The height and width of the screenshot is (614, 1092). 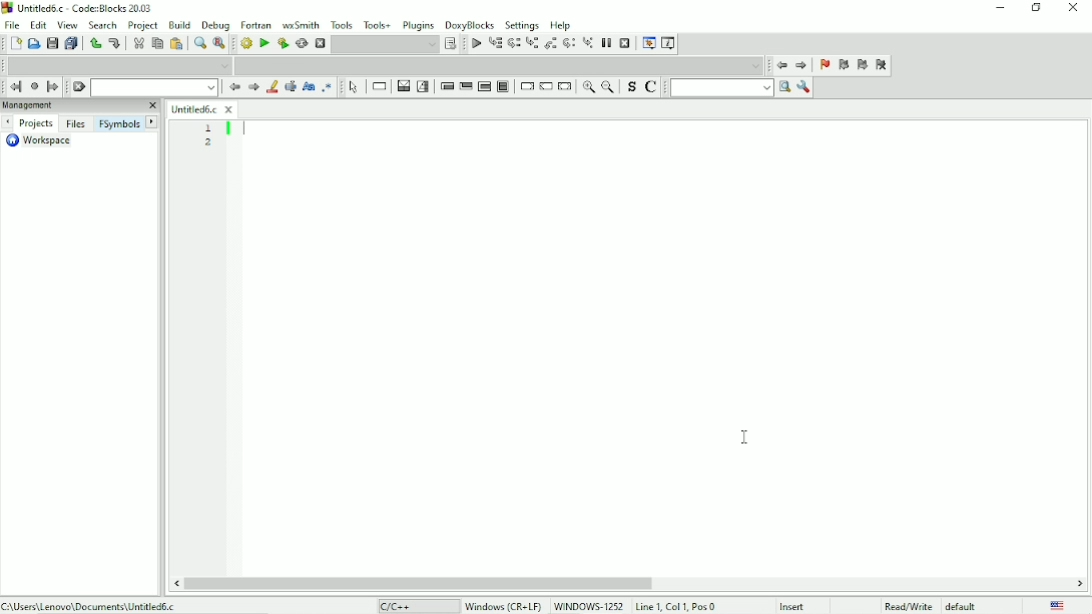 I want to click on Jump back, so click(x=781, y=66).